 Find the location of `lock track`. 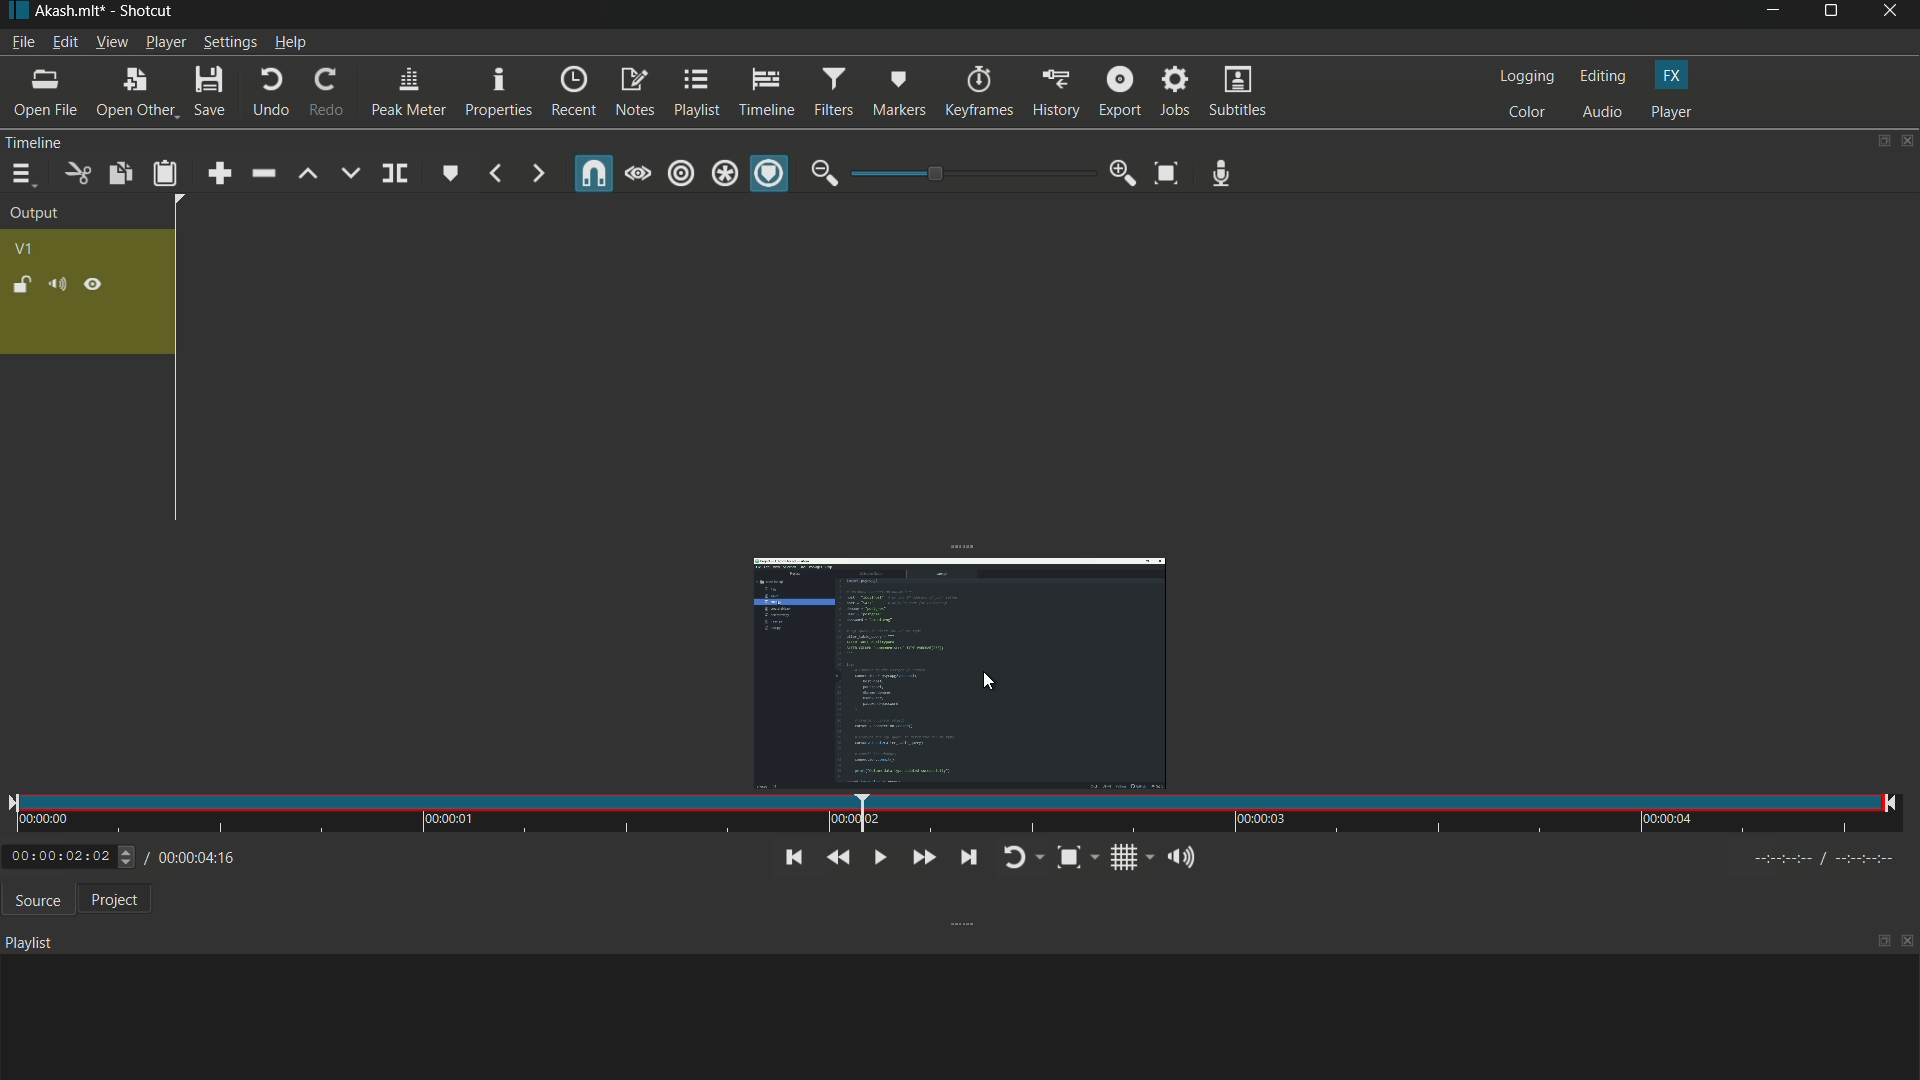

lock track is located at coordinates (19, 283).